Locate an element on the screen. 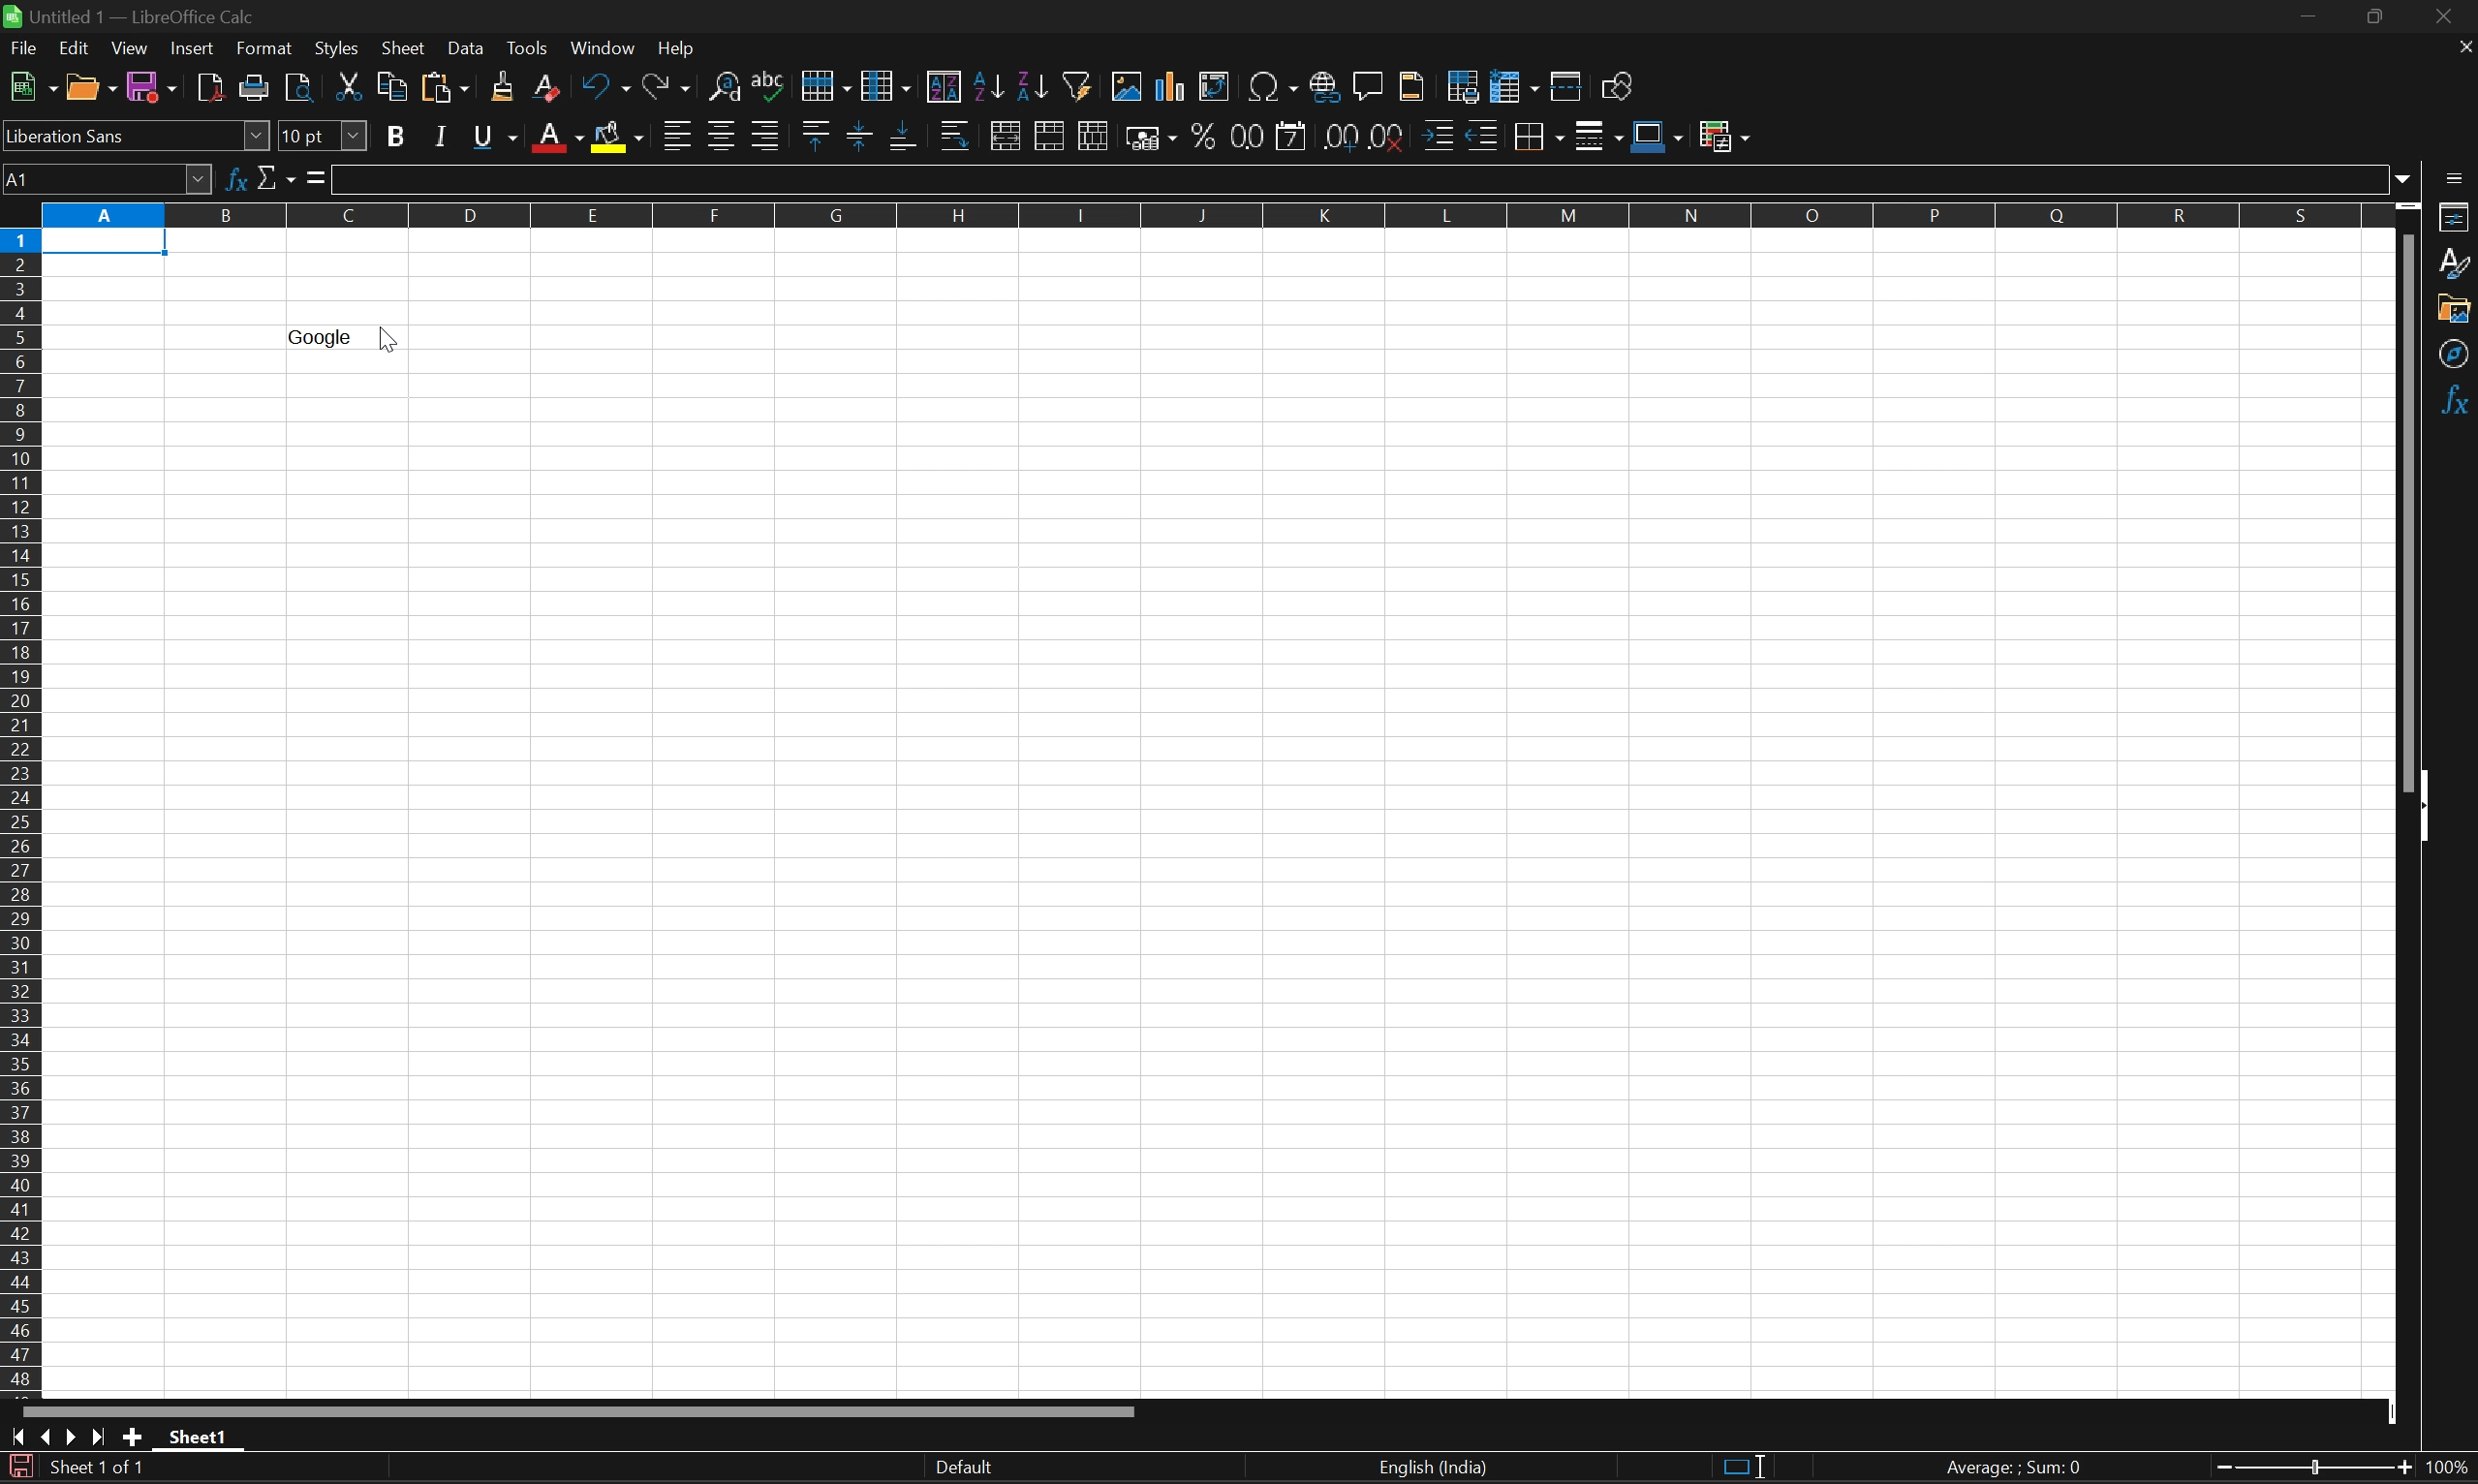  Sort descending is located at coordinates (1035, 87).